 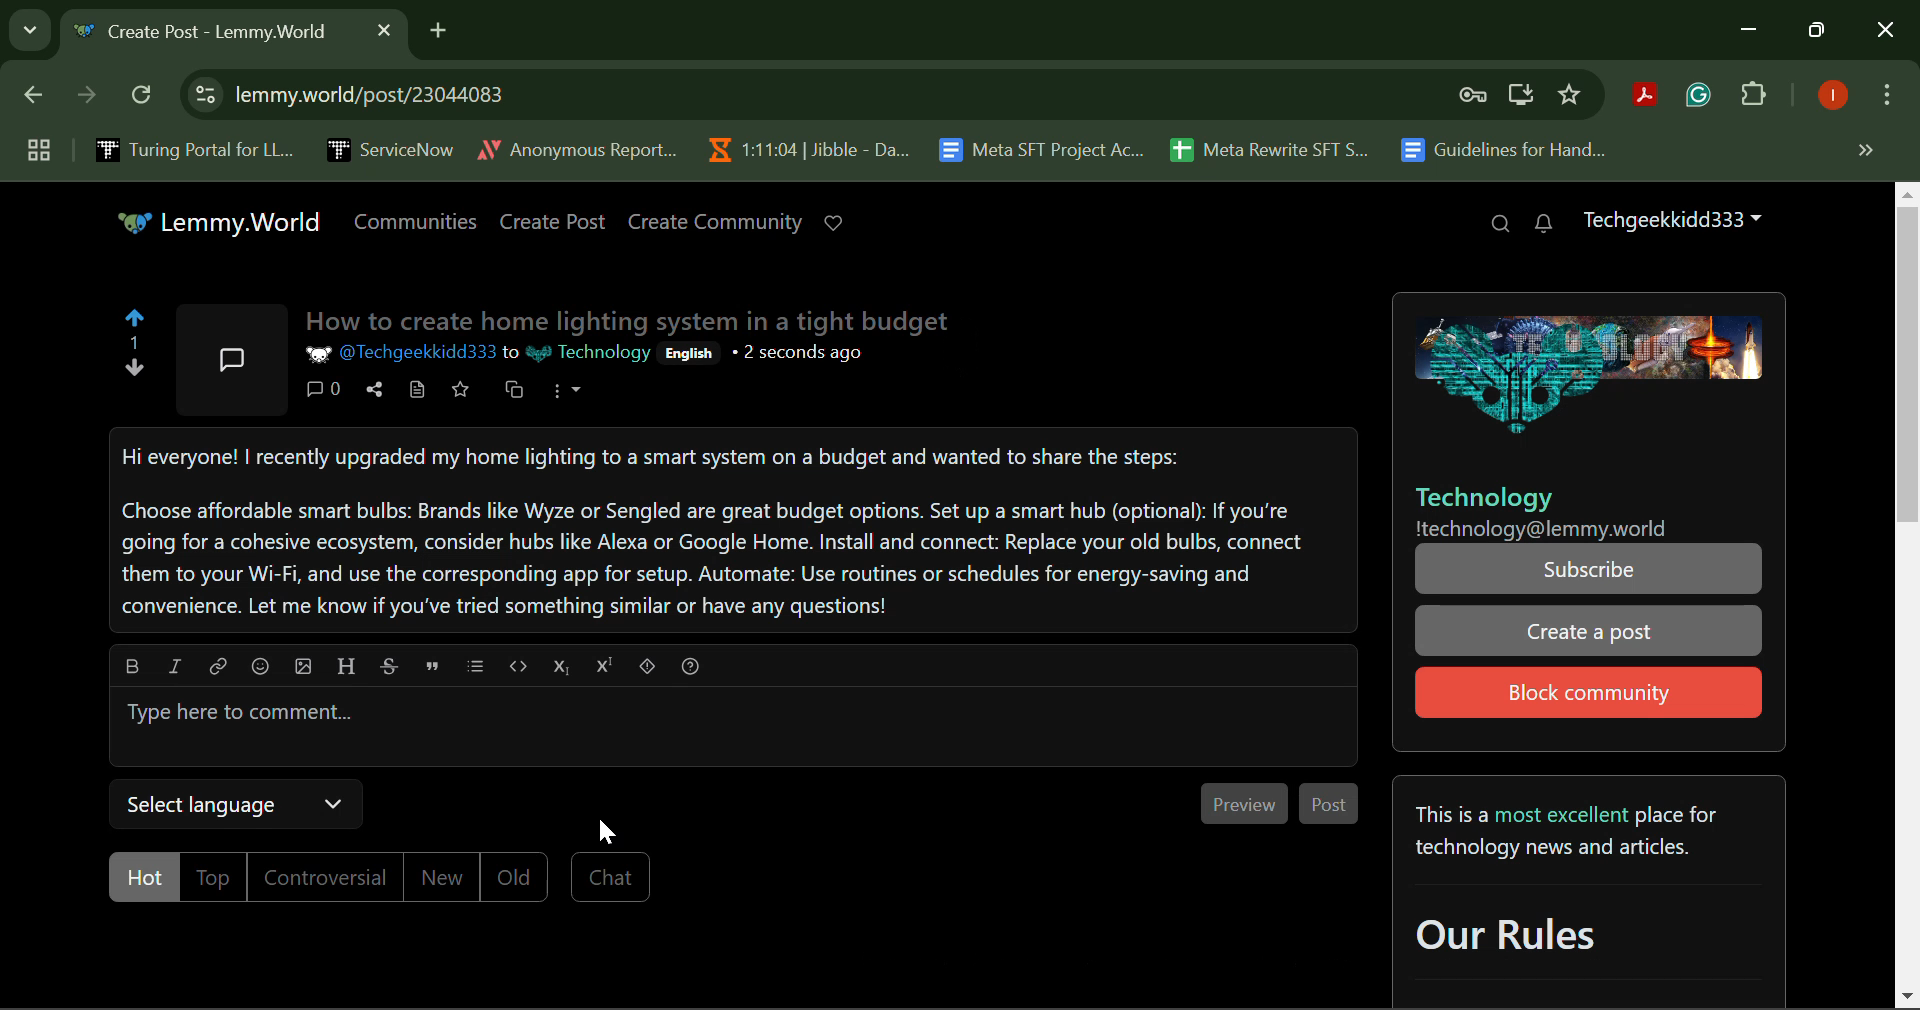 What do you see at coordinates (212, 34) in the screenshot?
I see `Webpage Heading` at bounding box center [212, 34].